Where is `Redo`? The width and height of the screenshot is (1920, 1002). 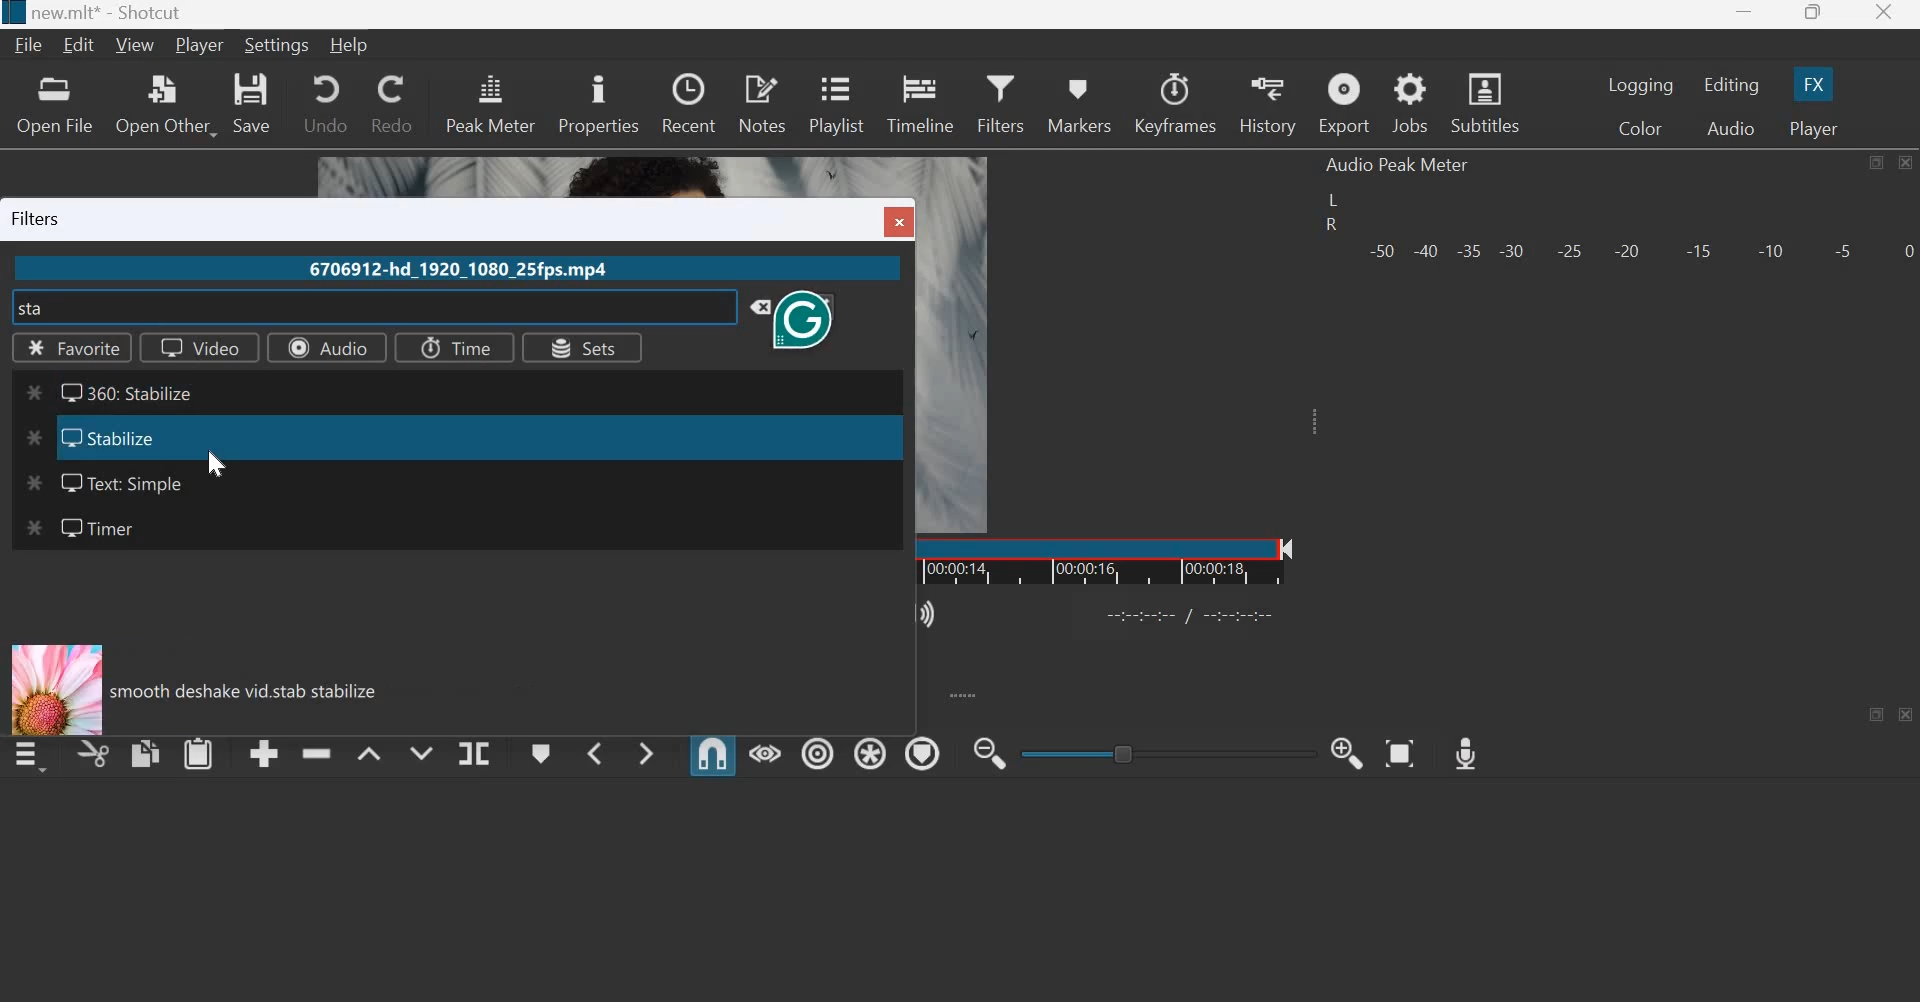
Redo is located at coordinates (394, 104).